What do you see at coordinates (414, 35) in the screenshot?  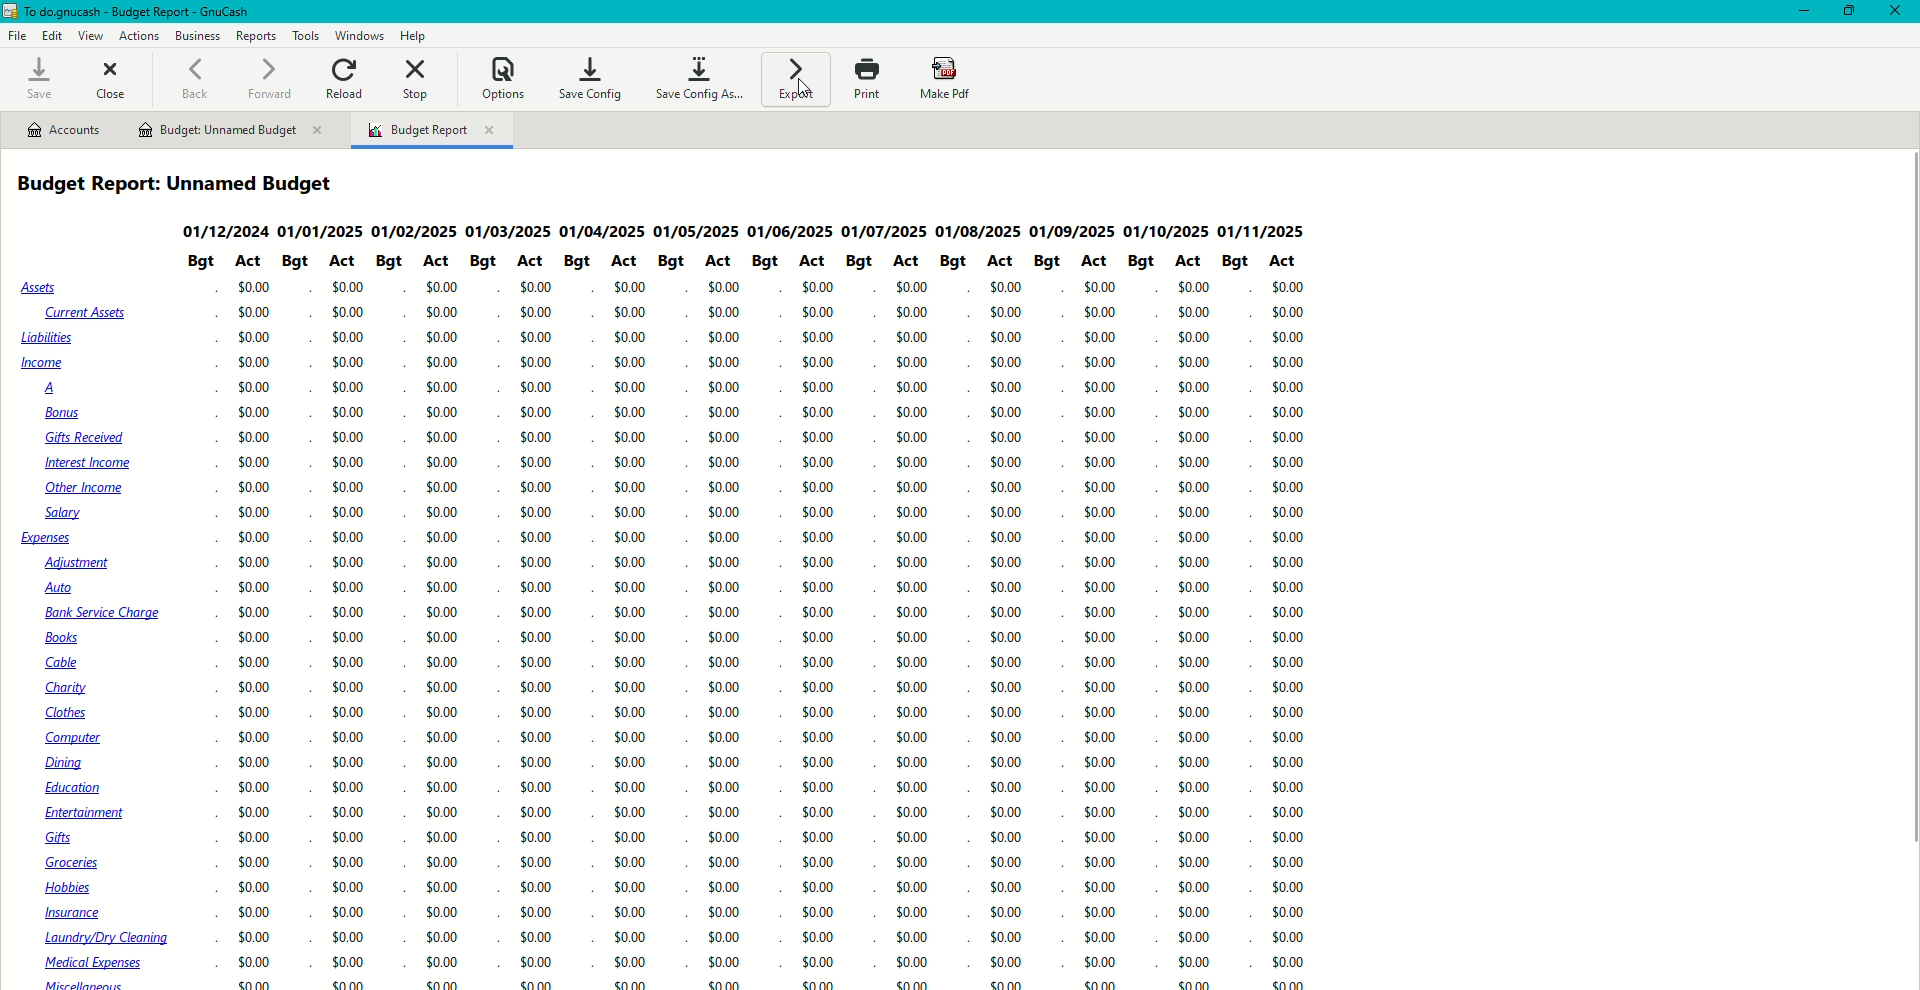 I see `Help` at bounding box center [414, 35].